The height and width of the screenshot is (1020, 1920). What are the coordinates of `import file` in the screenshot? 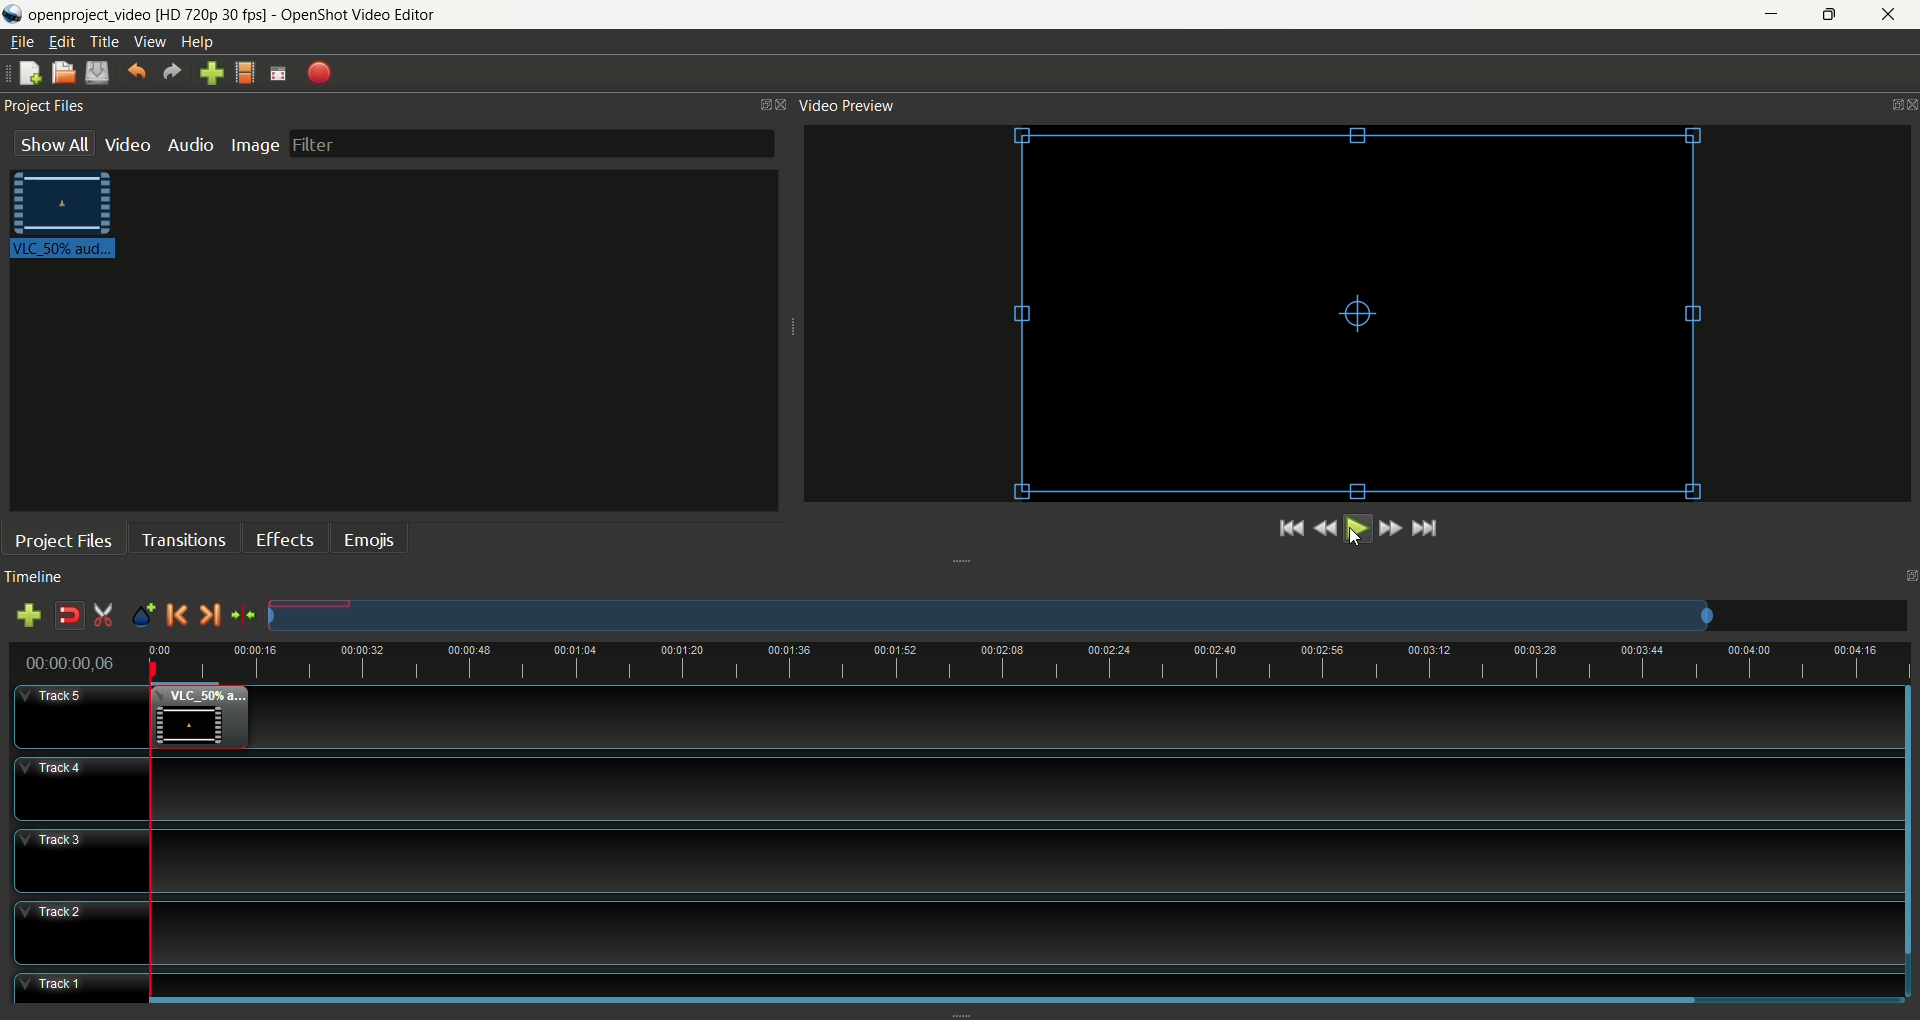 It's located at (209, 73).